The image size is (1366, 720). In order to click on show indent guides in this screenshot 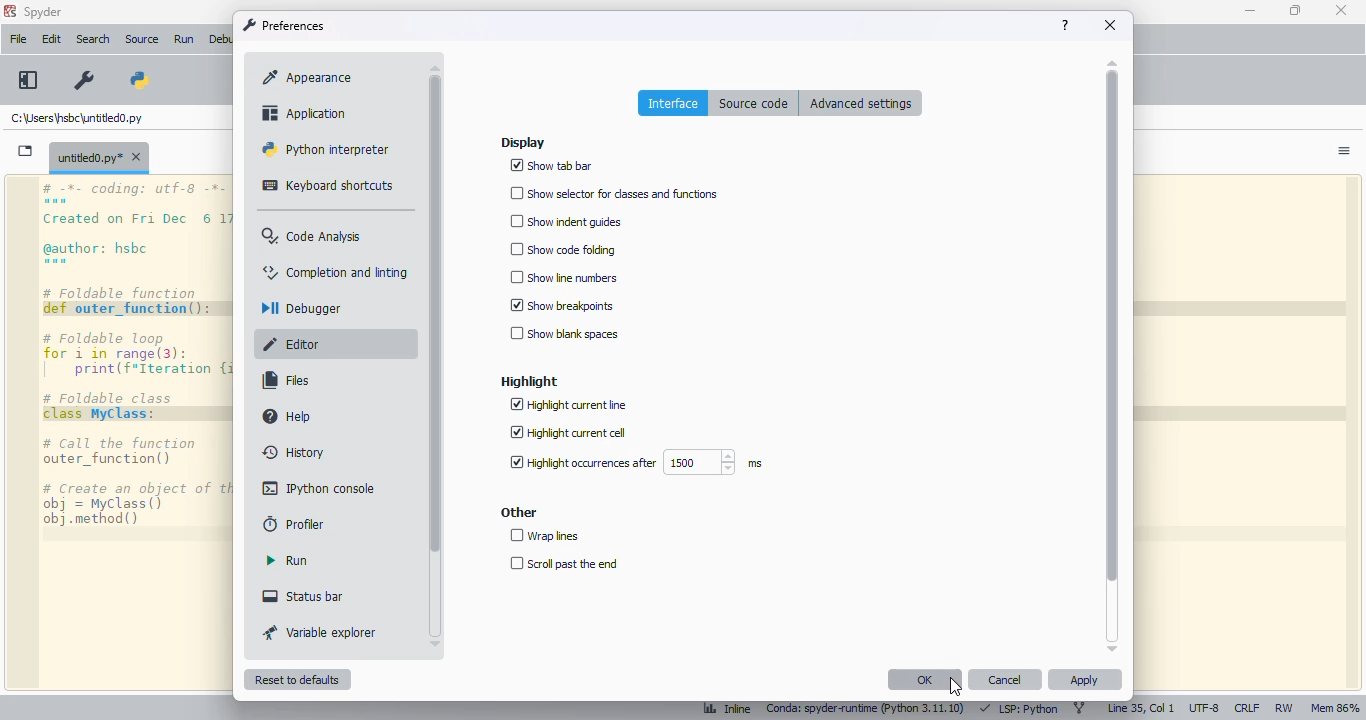, I will do `click(564, 221)`.